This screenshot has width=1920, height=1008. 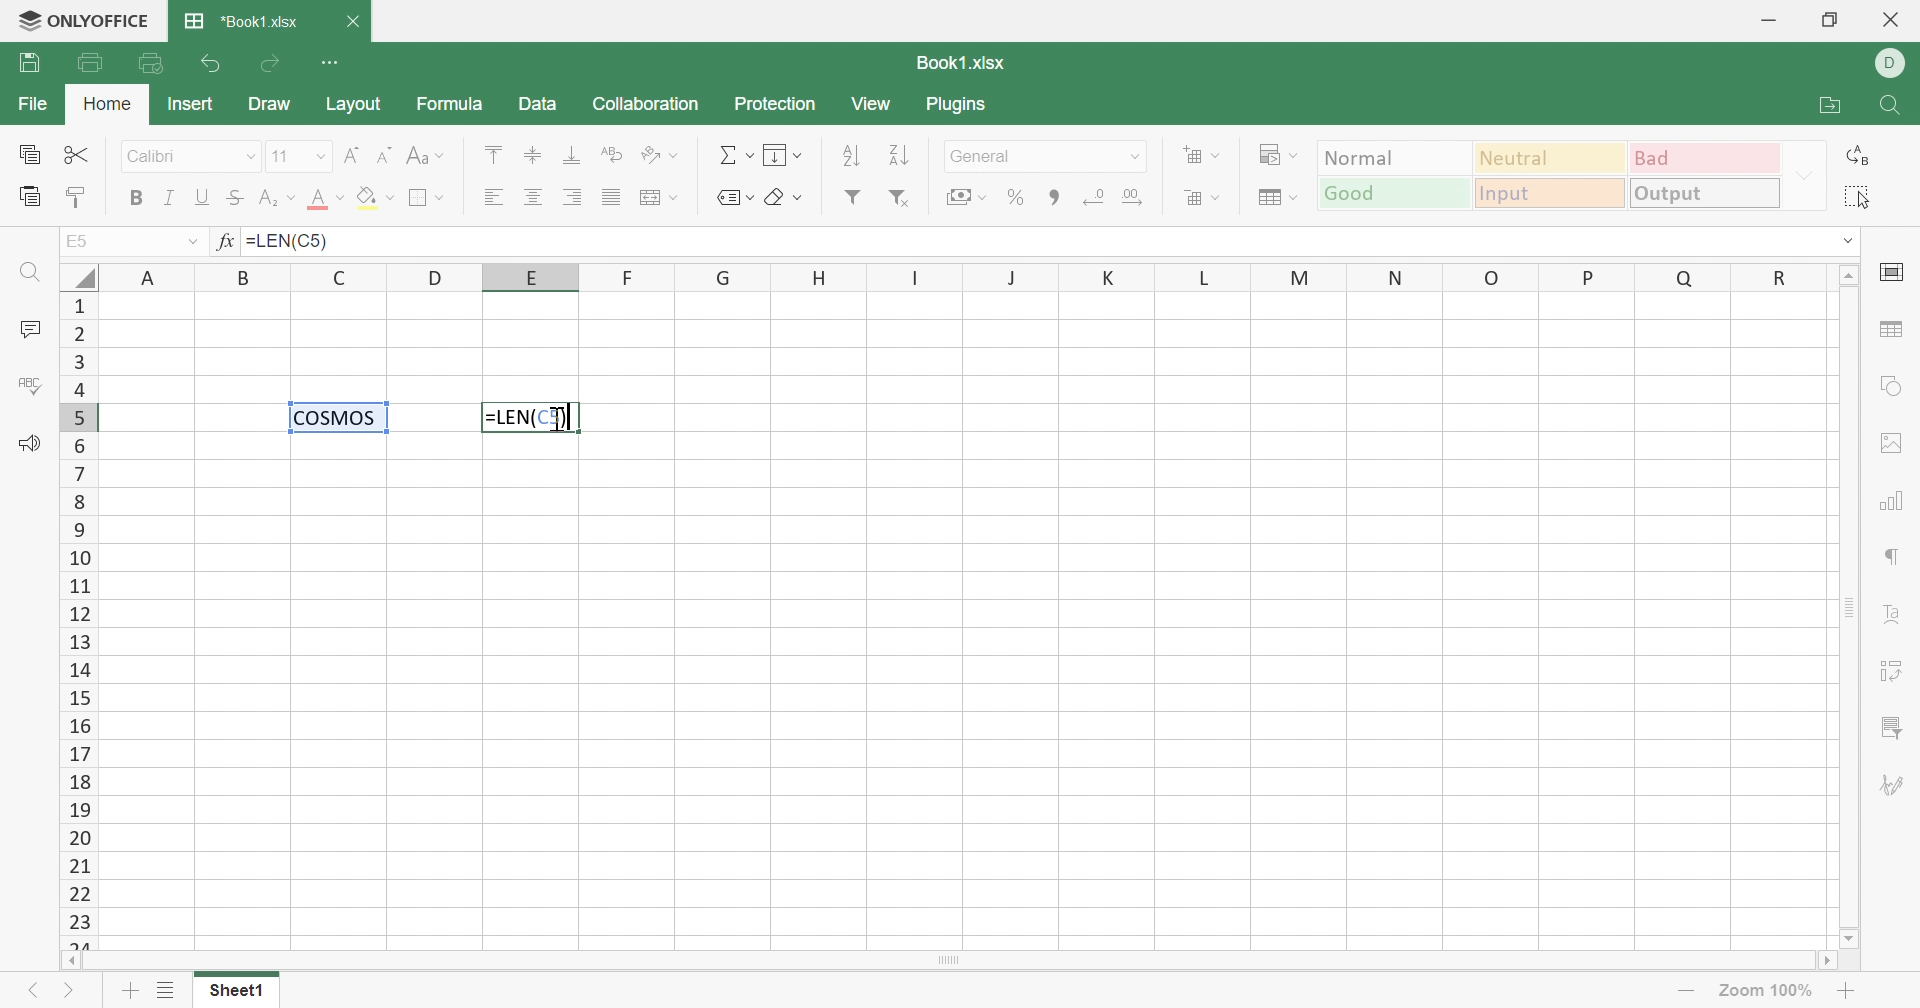 What do you see at coordinates (25, 383) in the screenshot?
I see `Check spelling` at bounding box center [25, 383].